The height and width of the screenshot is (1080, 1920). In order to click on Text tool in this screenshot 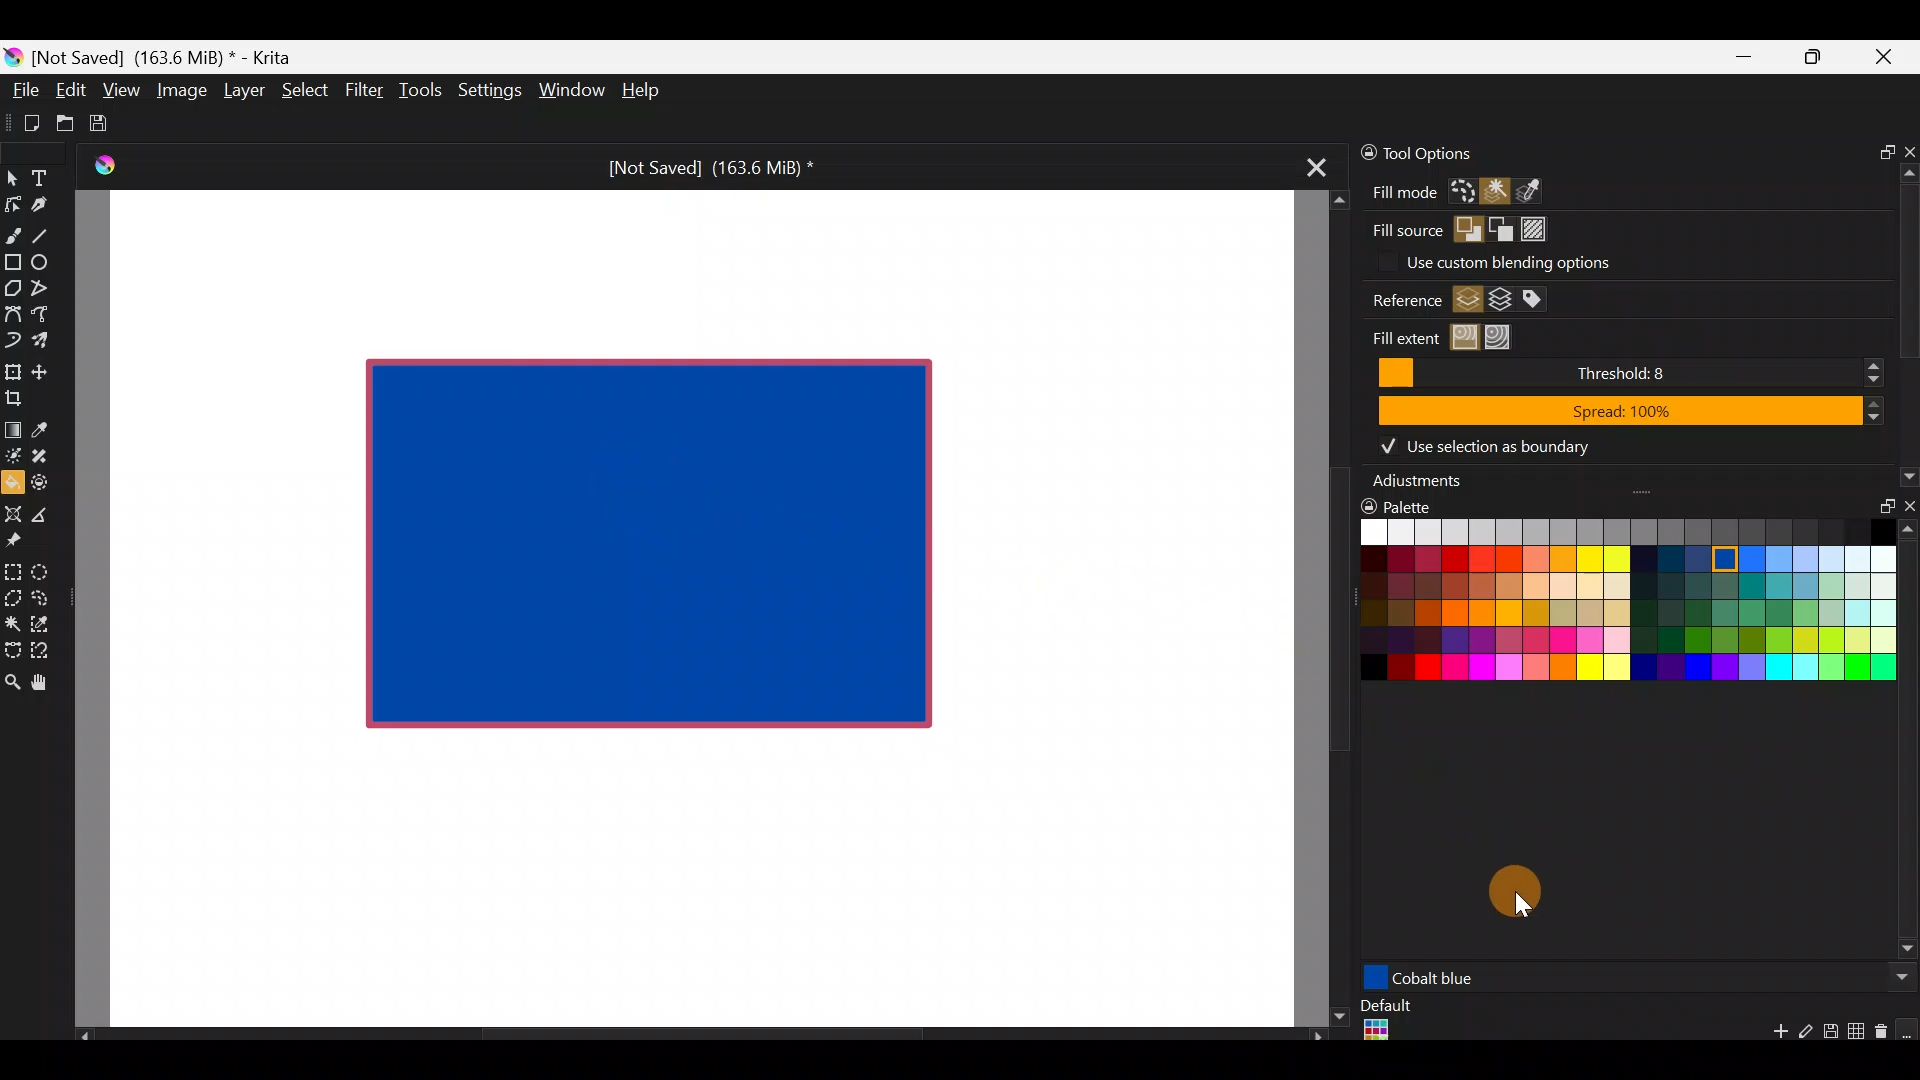, I will do `click(41, 175)`.